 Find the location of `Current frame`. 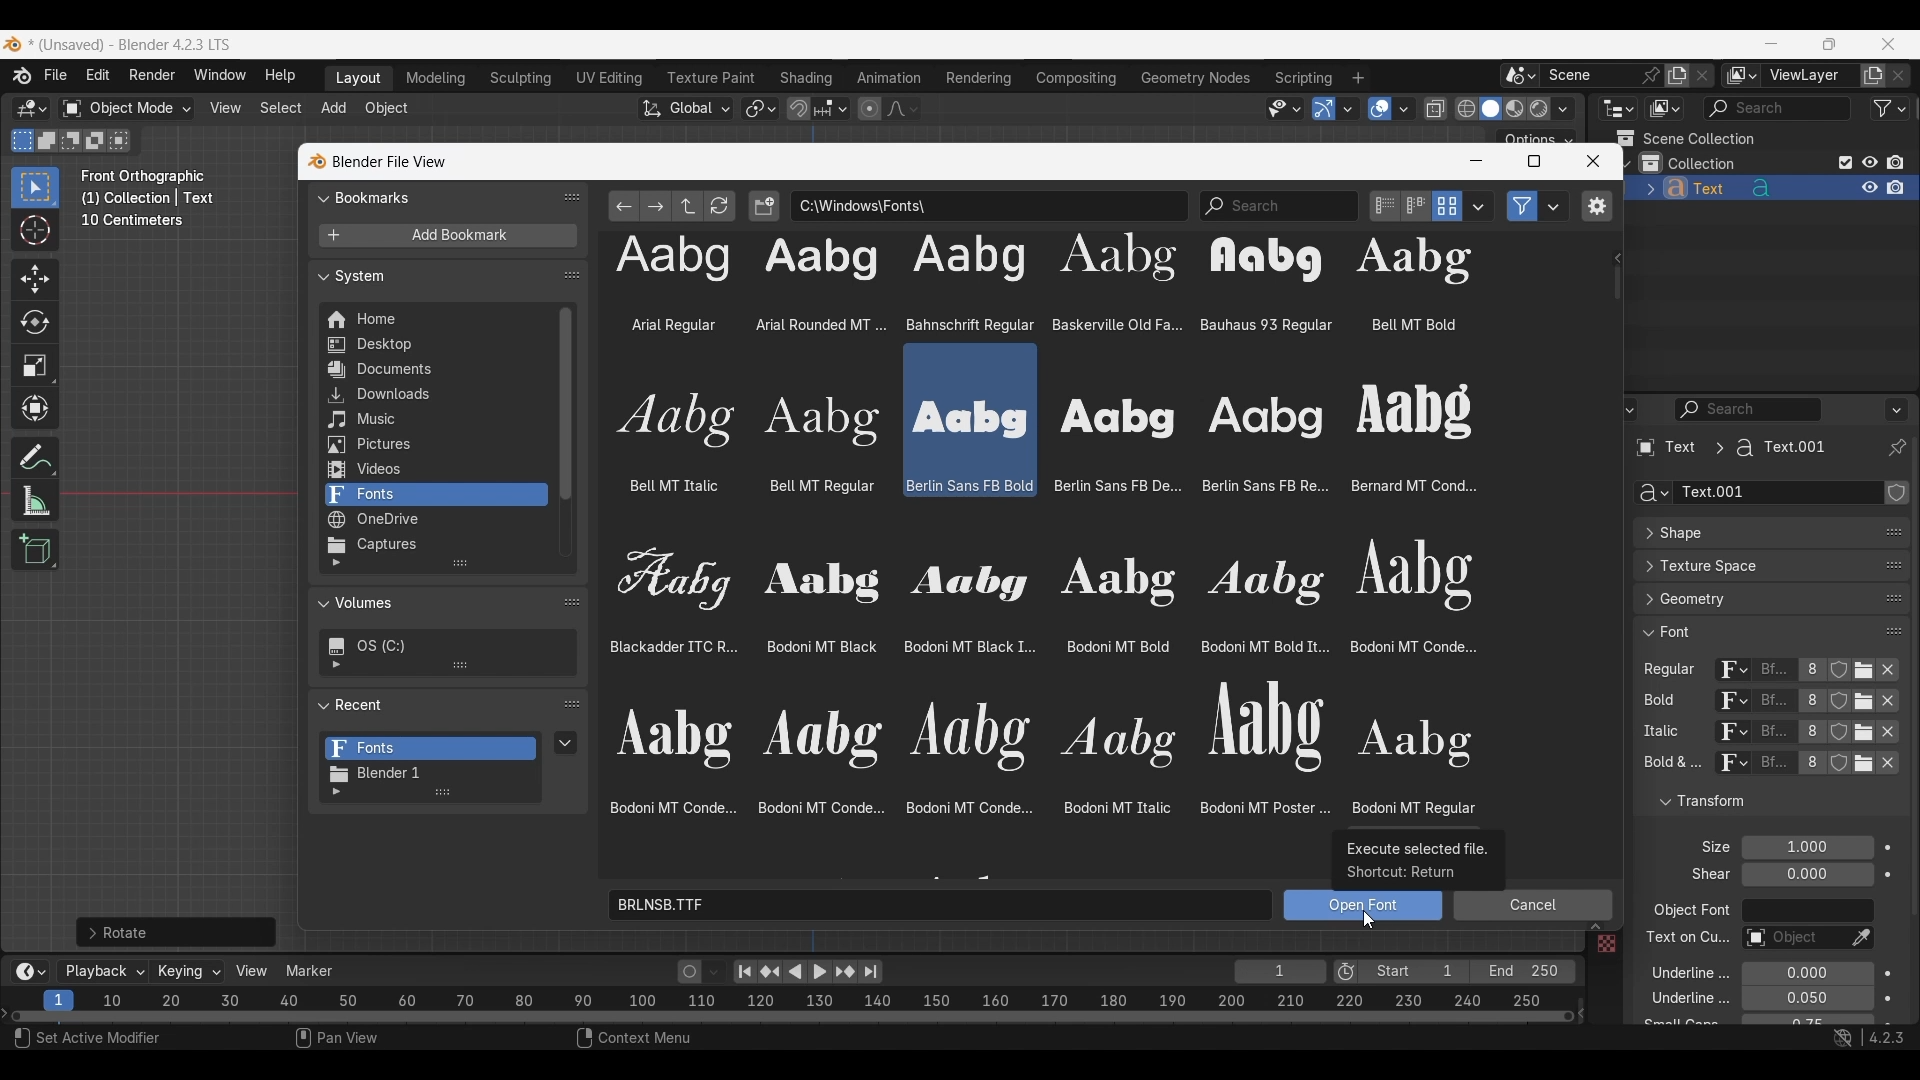

Current frame is located at coordinates (1280, 973).